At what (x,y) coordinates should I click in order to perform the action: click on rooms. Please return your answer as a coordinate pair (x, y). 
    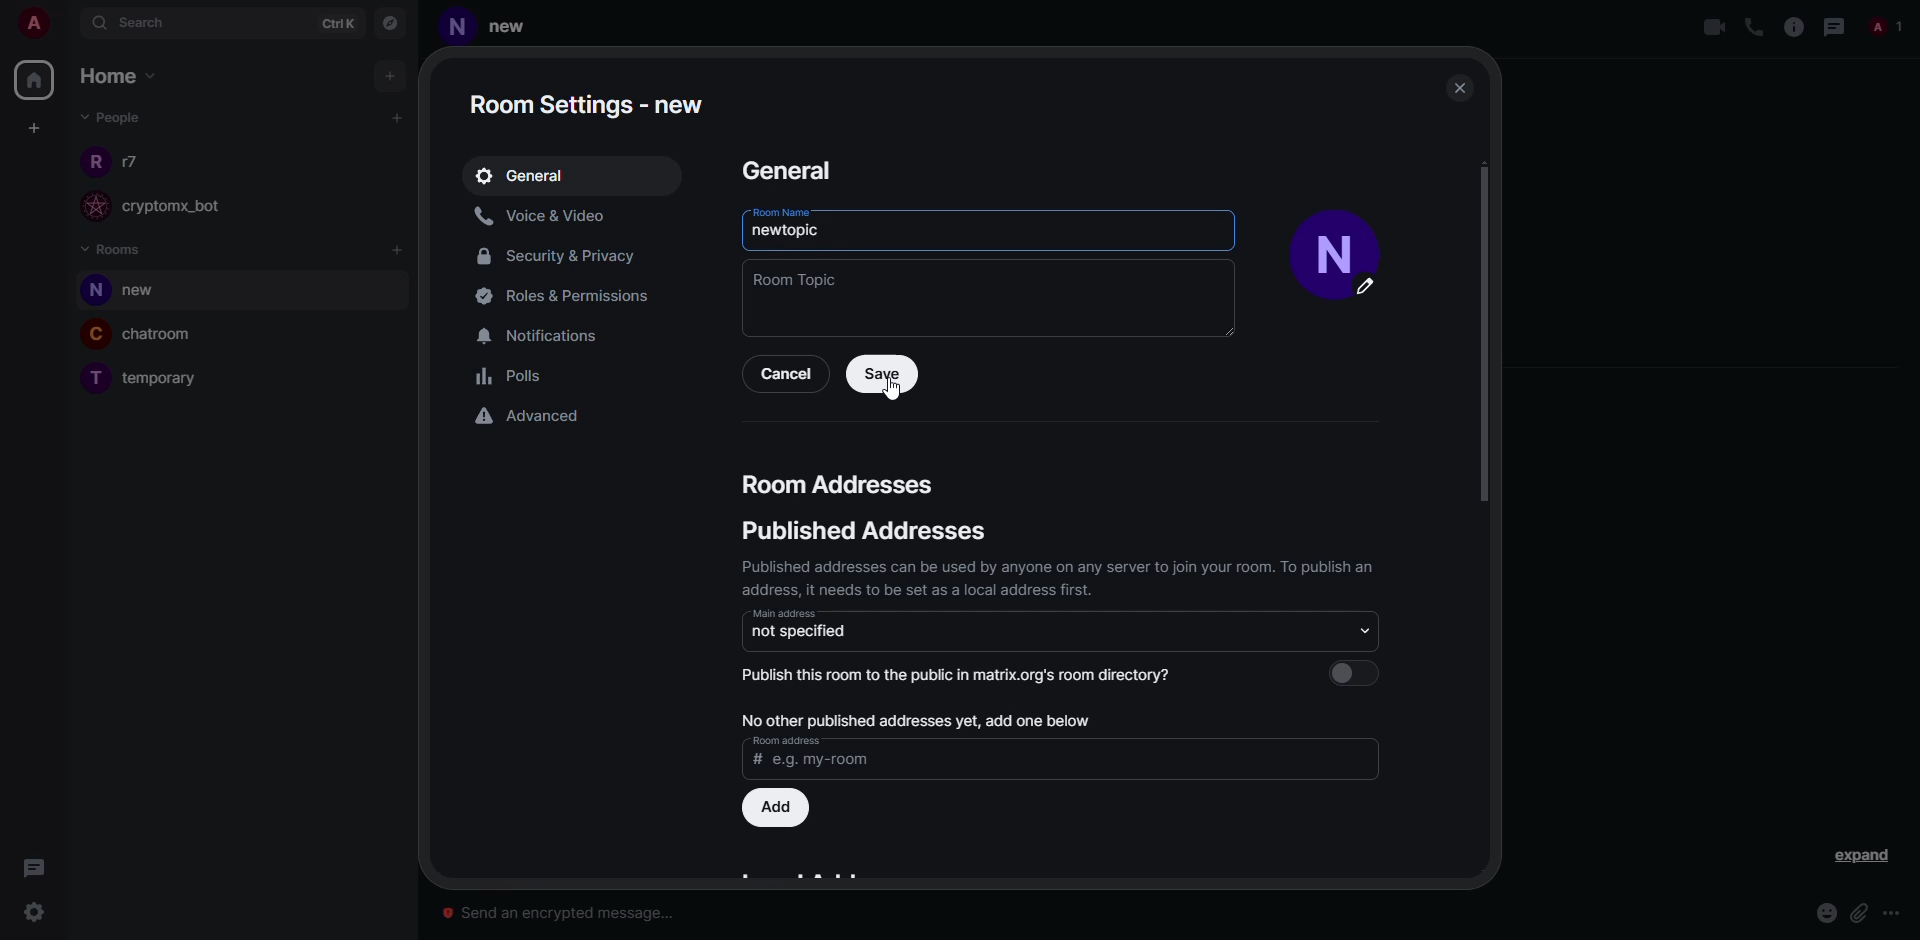
    Looking at the image, I should click on (114, 248).